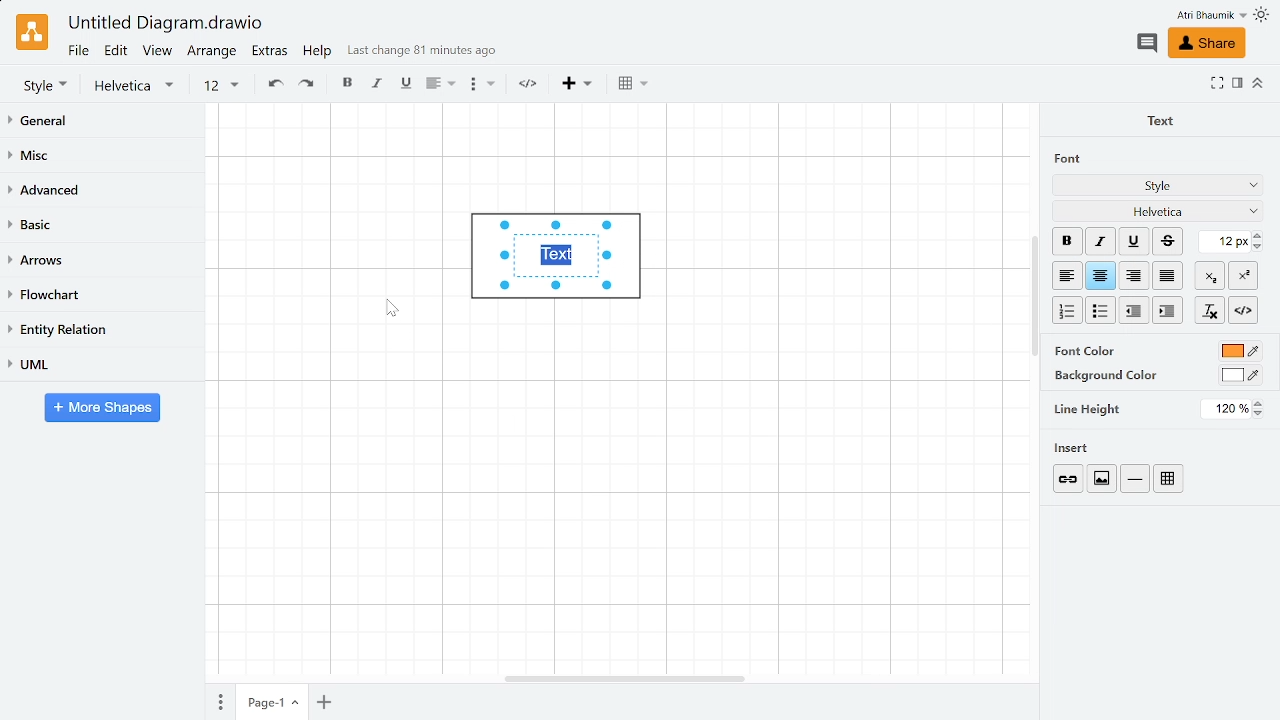  What do you see at coordinates (1260, 403) in the screenshot?
I see `Increase line height` at bounding box center [1260, 403].